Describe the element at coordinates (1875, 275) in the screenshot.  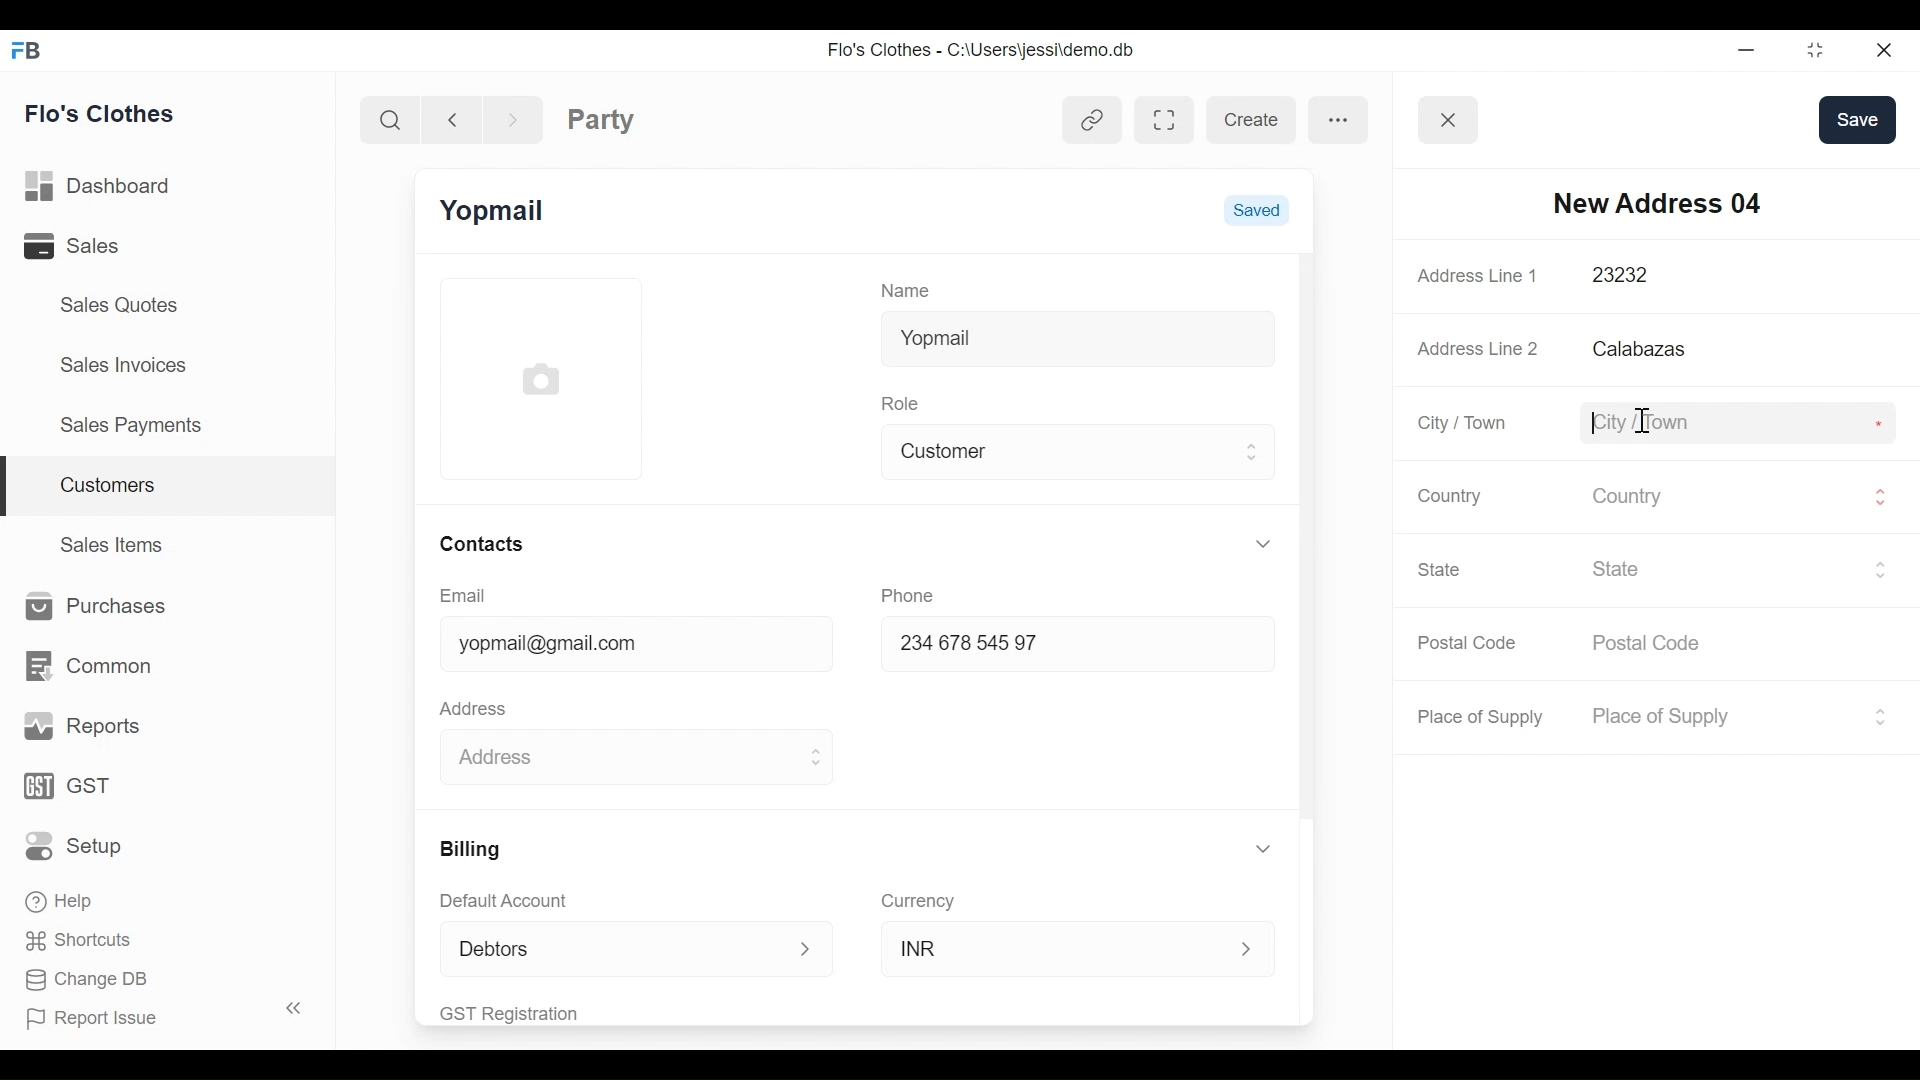
I see `Asterisk` at that location.